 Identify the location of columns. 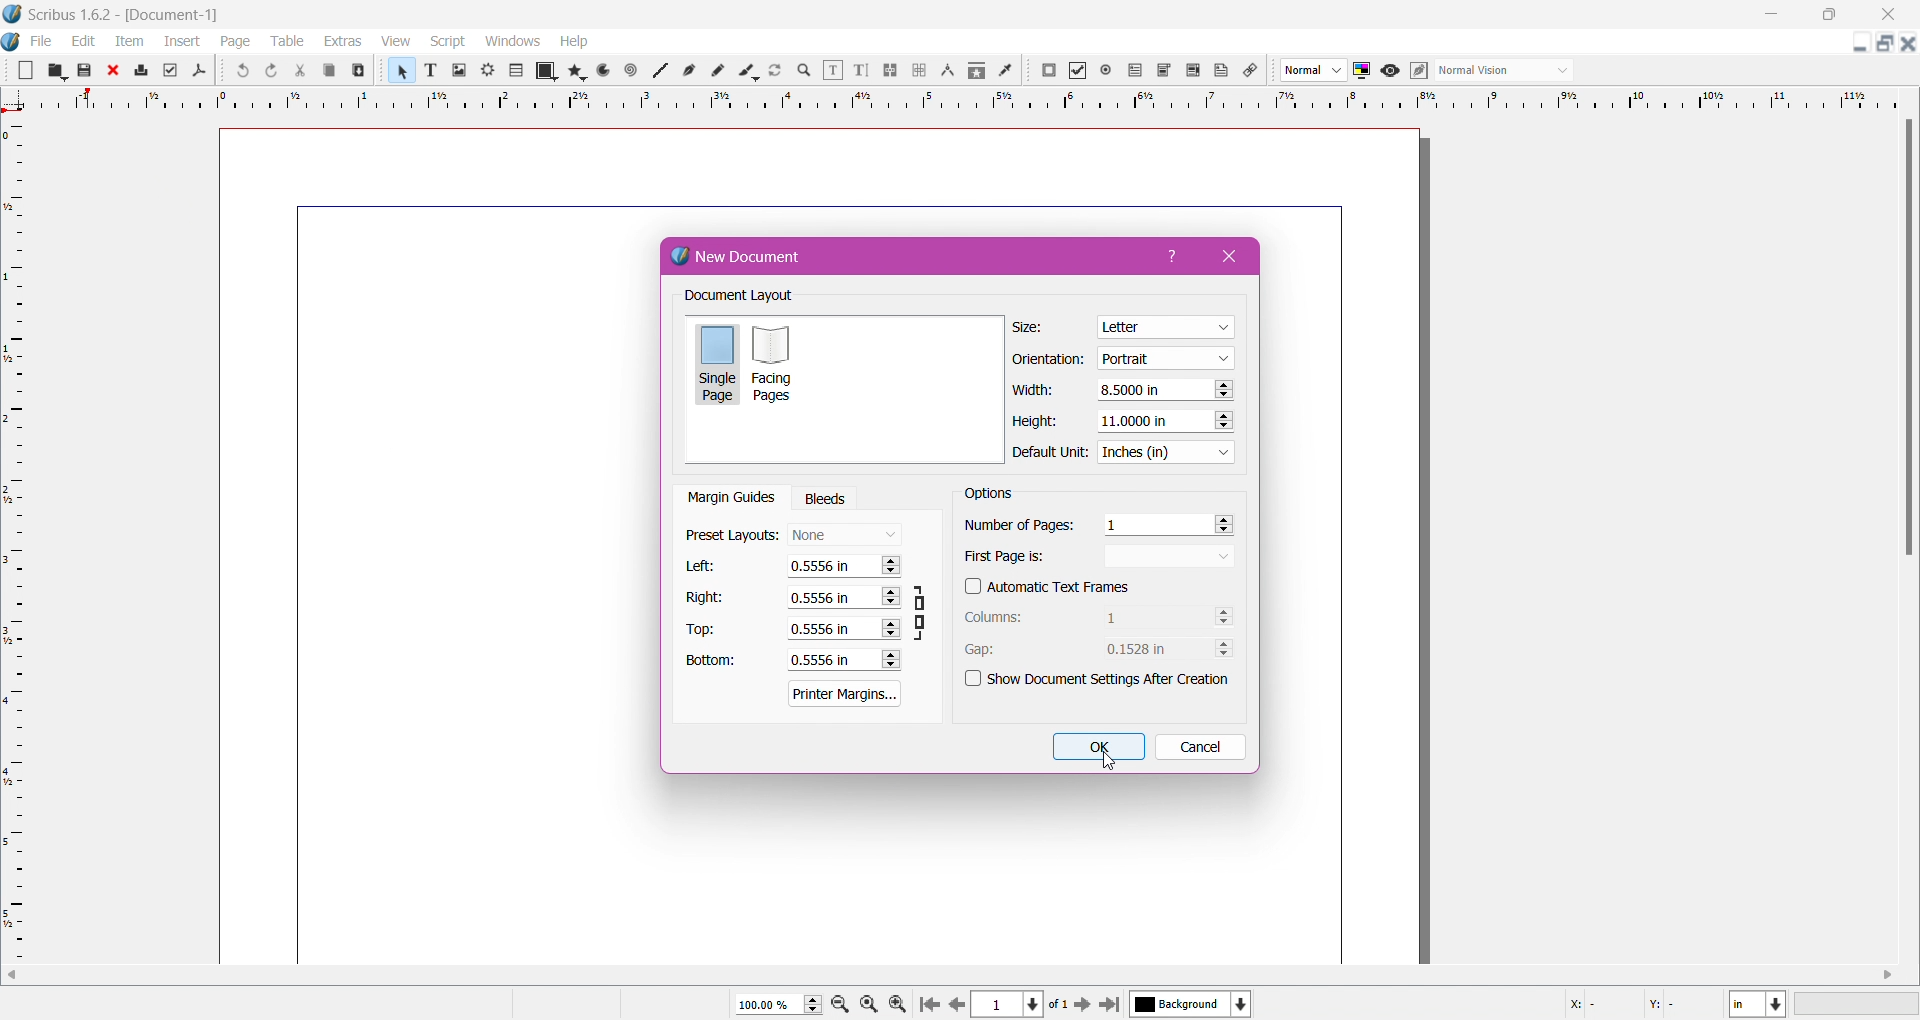
(995, 618).